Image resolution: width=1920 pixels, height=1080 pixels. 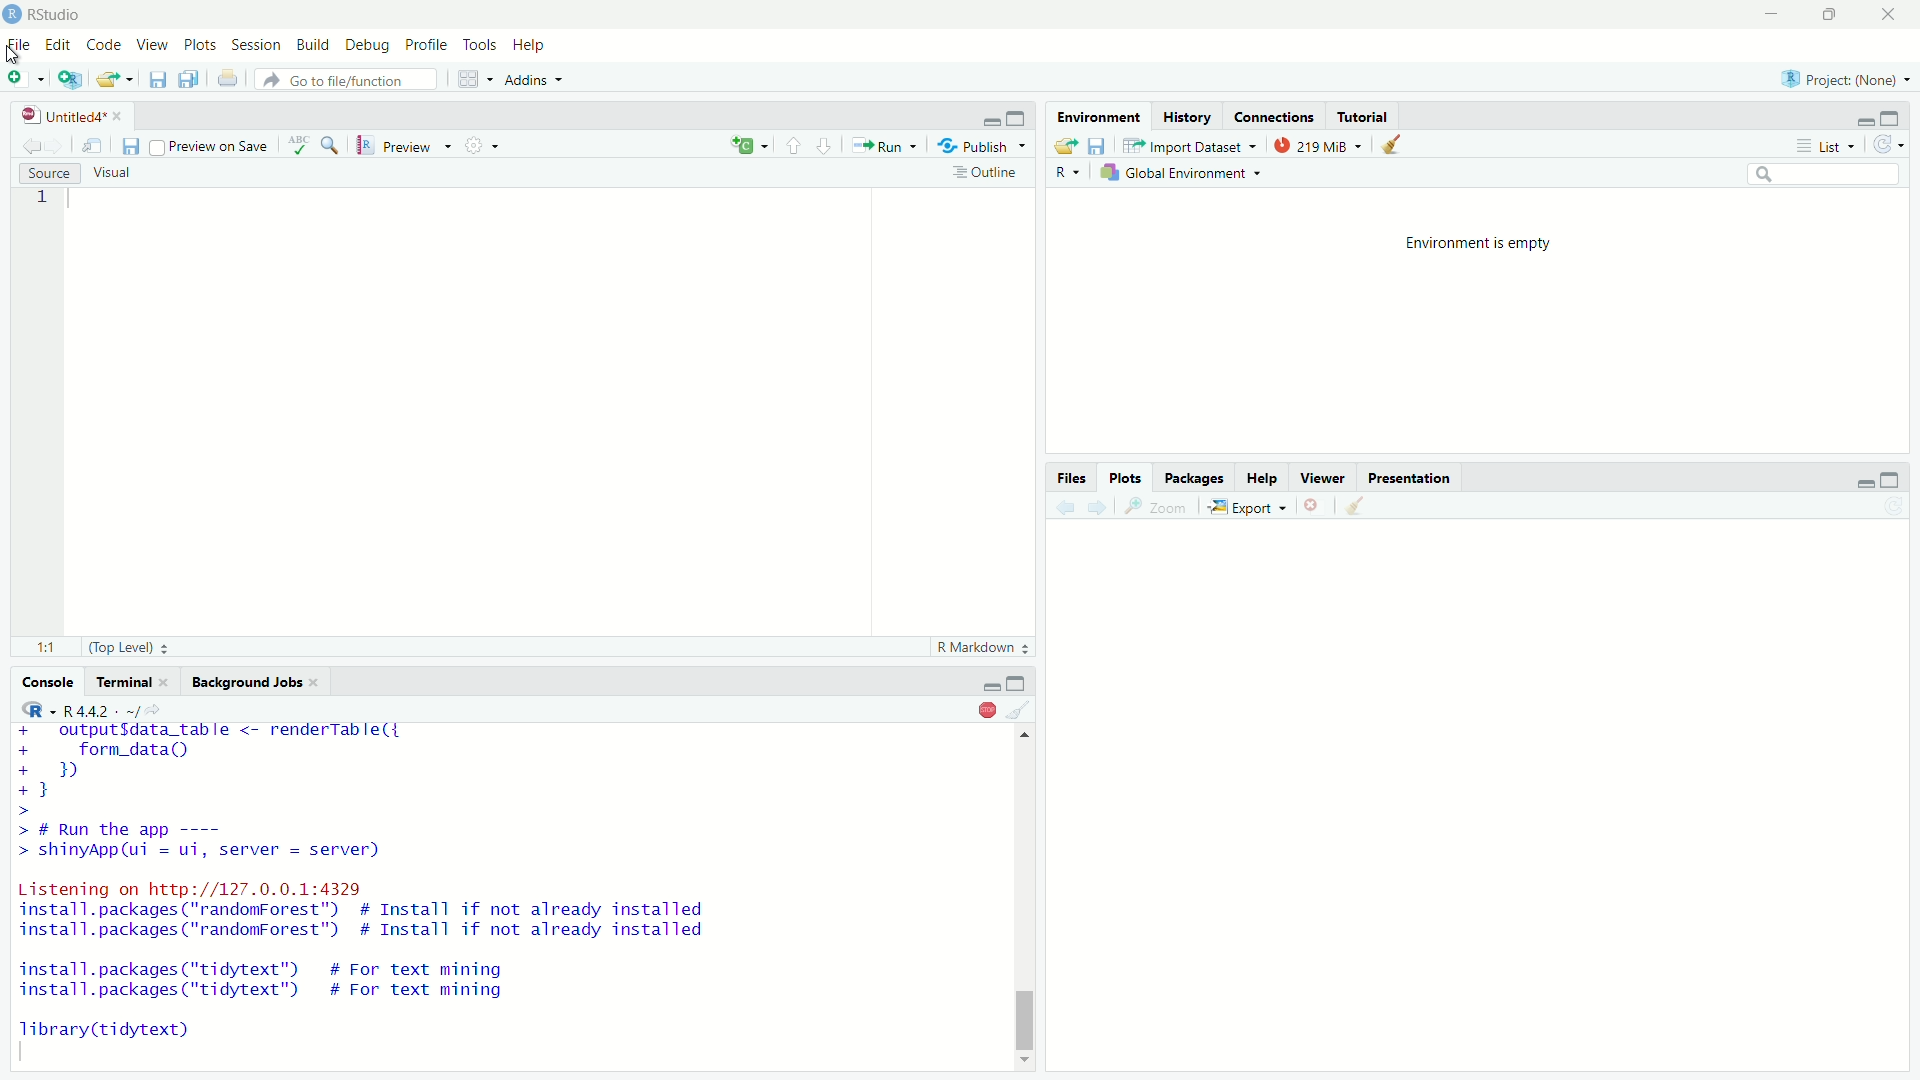 I want to click on Maximize pane, so click(x=1894, y=115).